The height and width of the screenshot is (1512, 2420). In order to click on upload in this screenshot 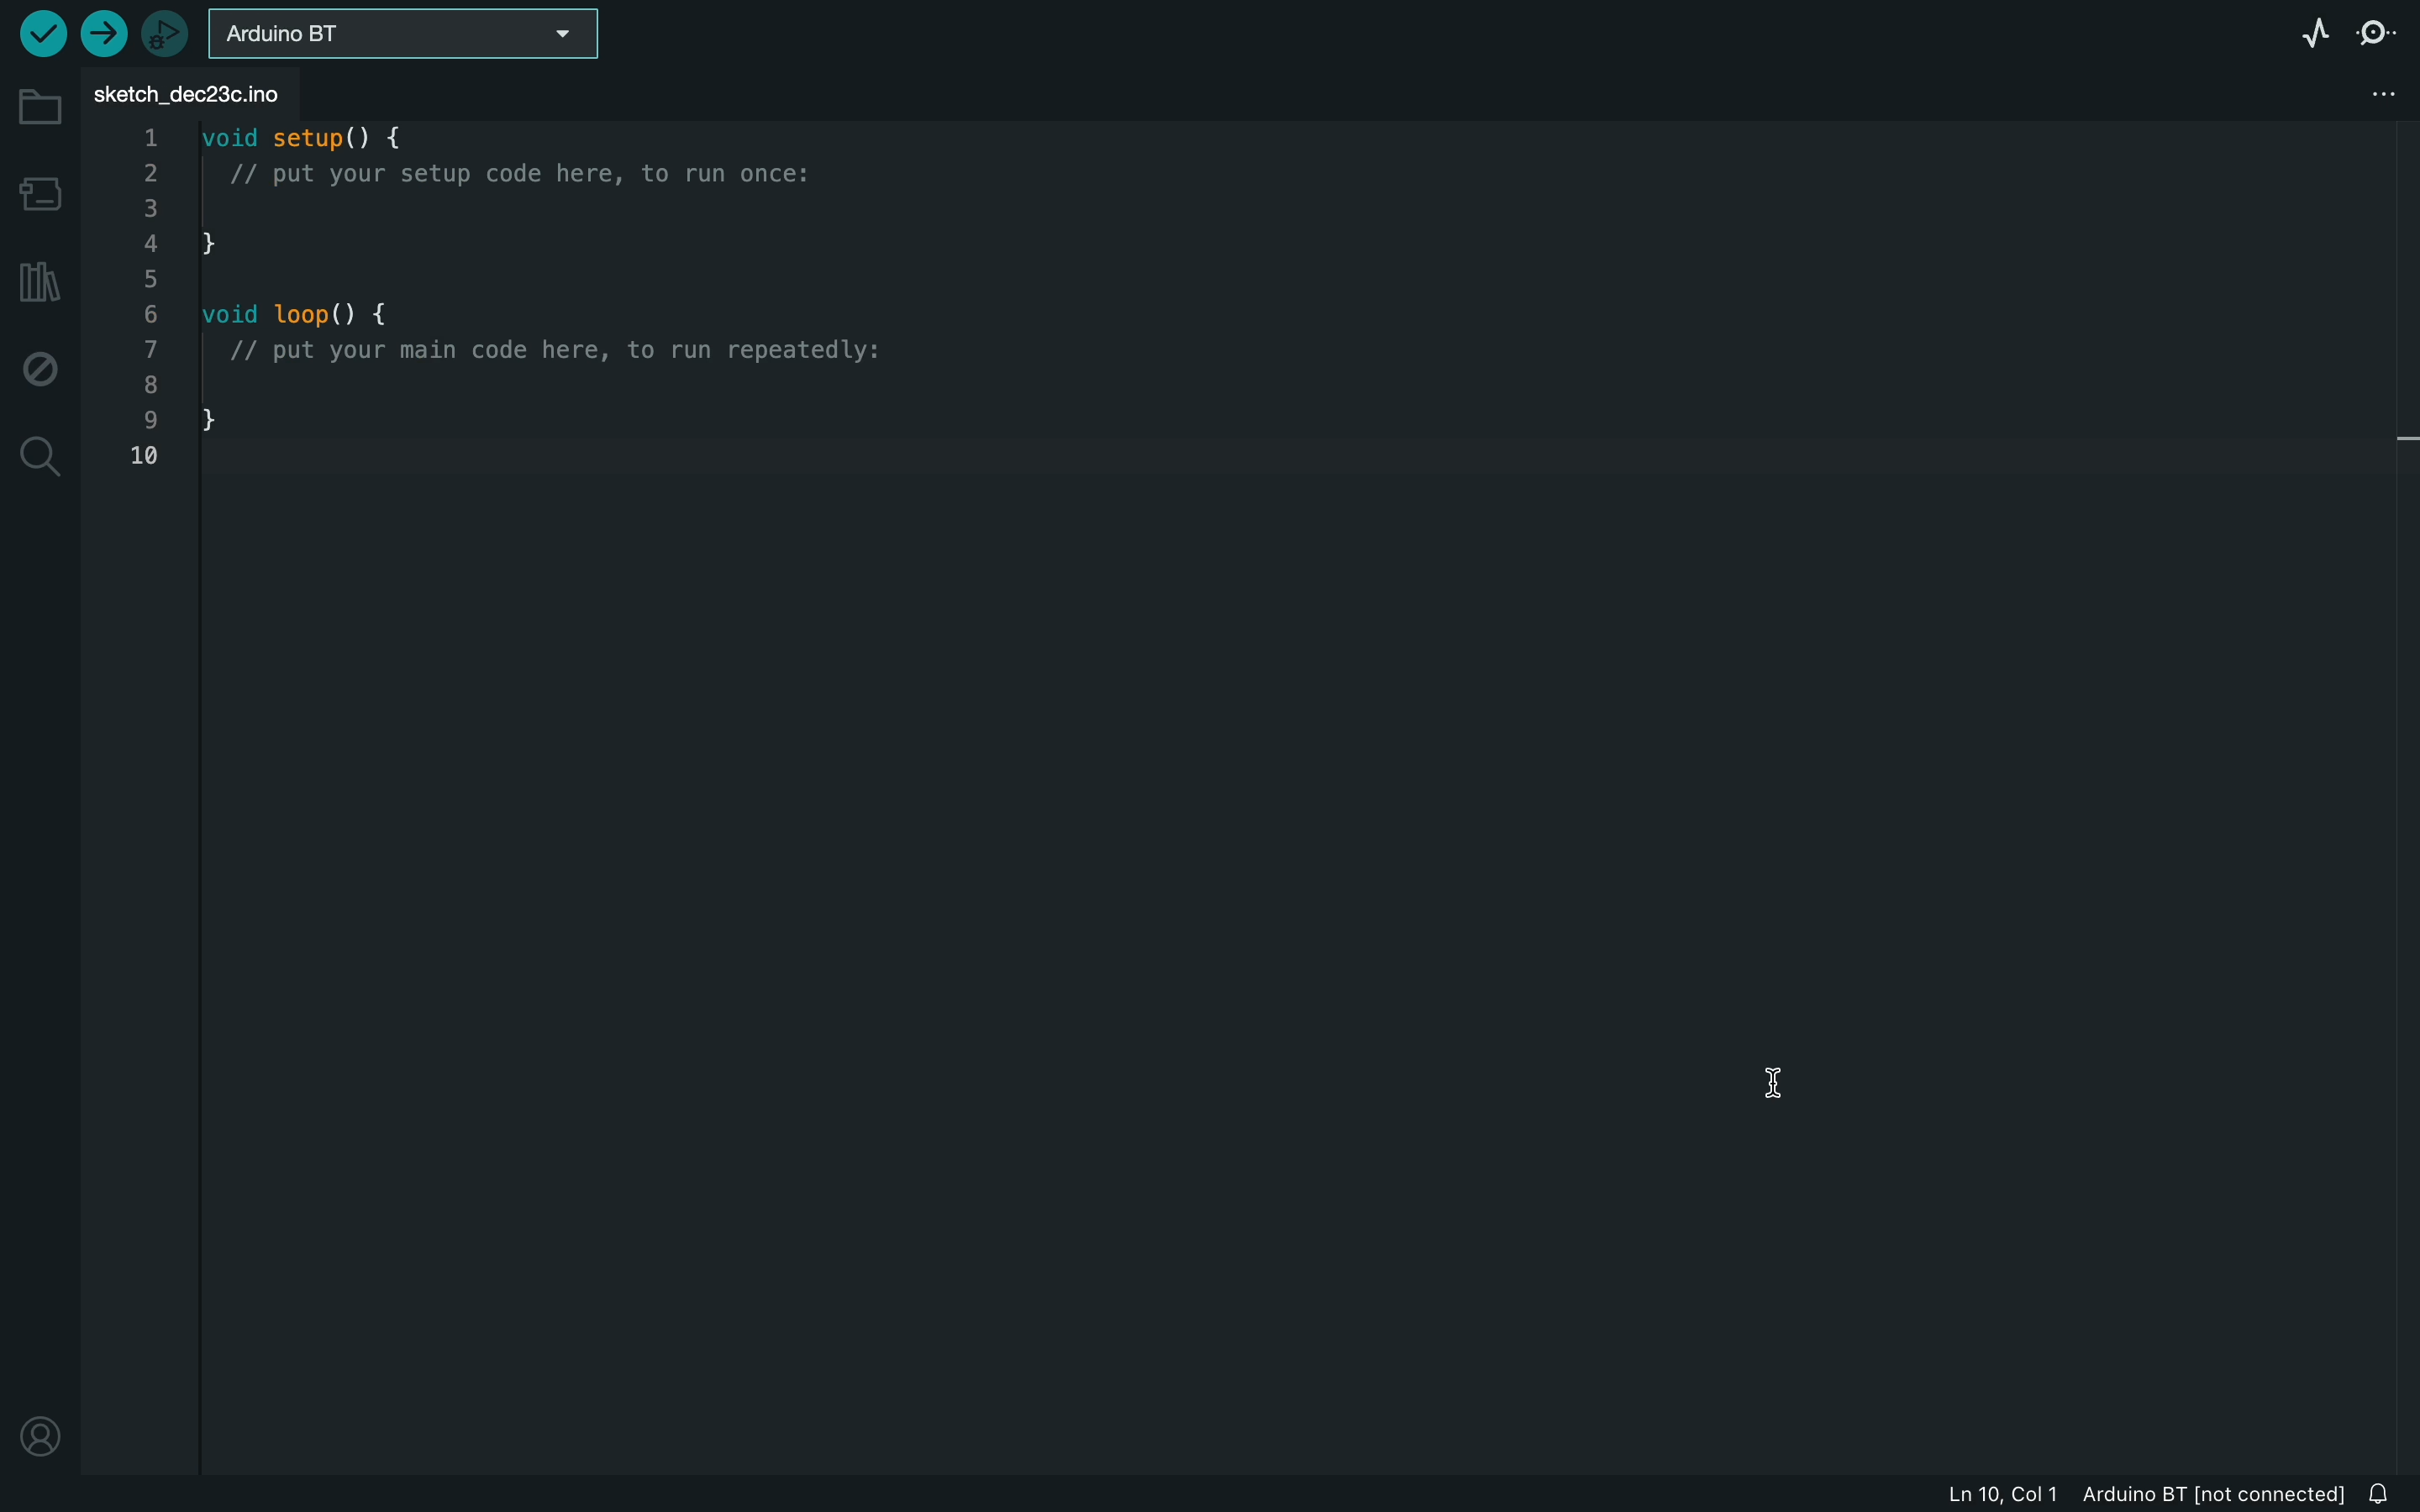, I will do `click(106, 33)`.